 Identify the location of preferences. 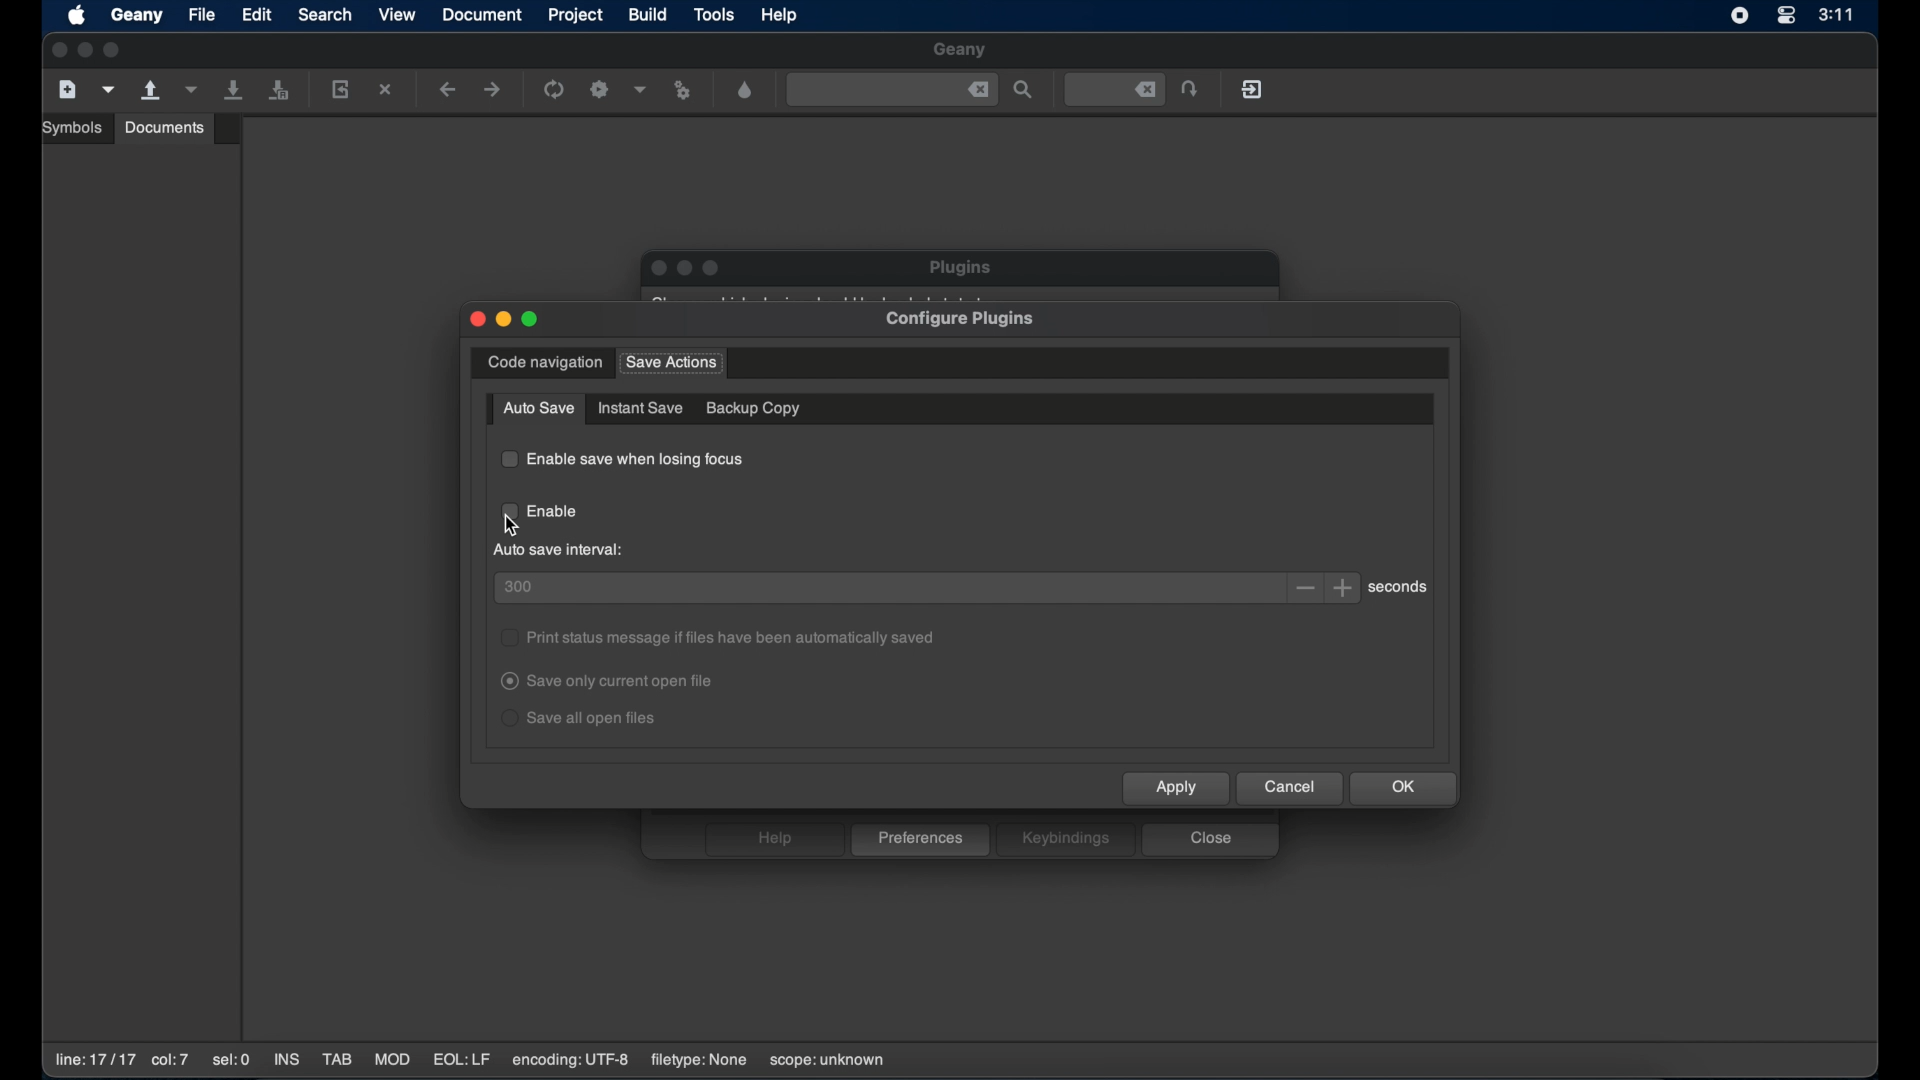
(921, 840).